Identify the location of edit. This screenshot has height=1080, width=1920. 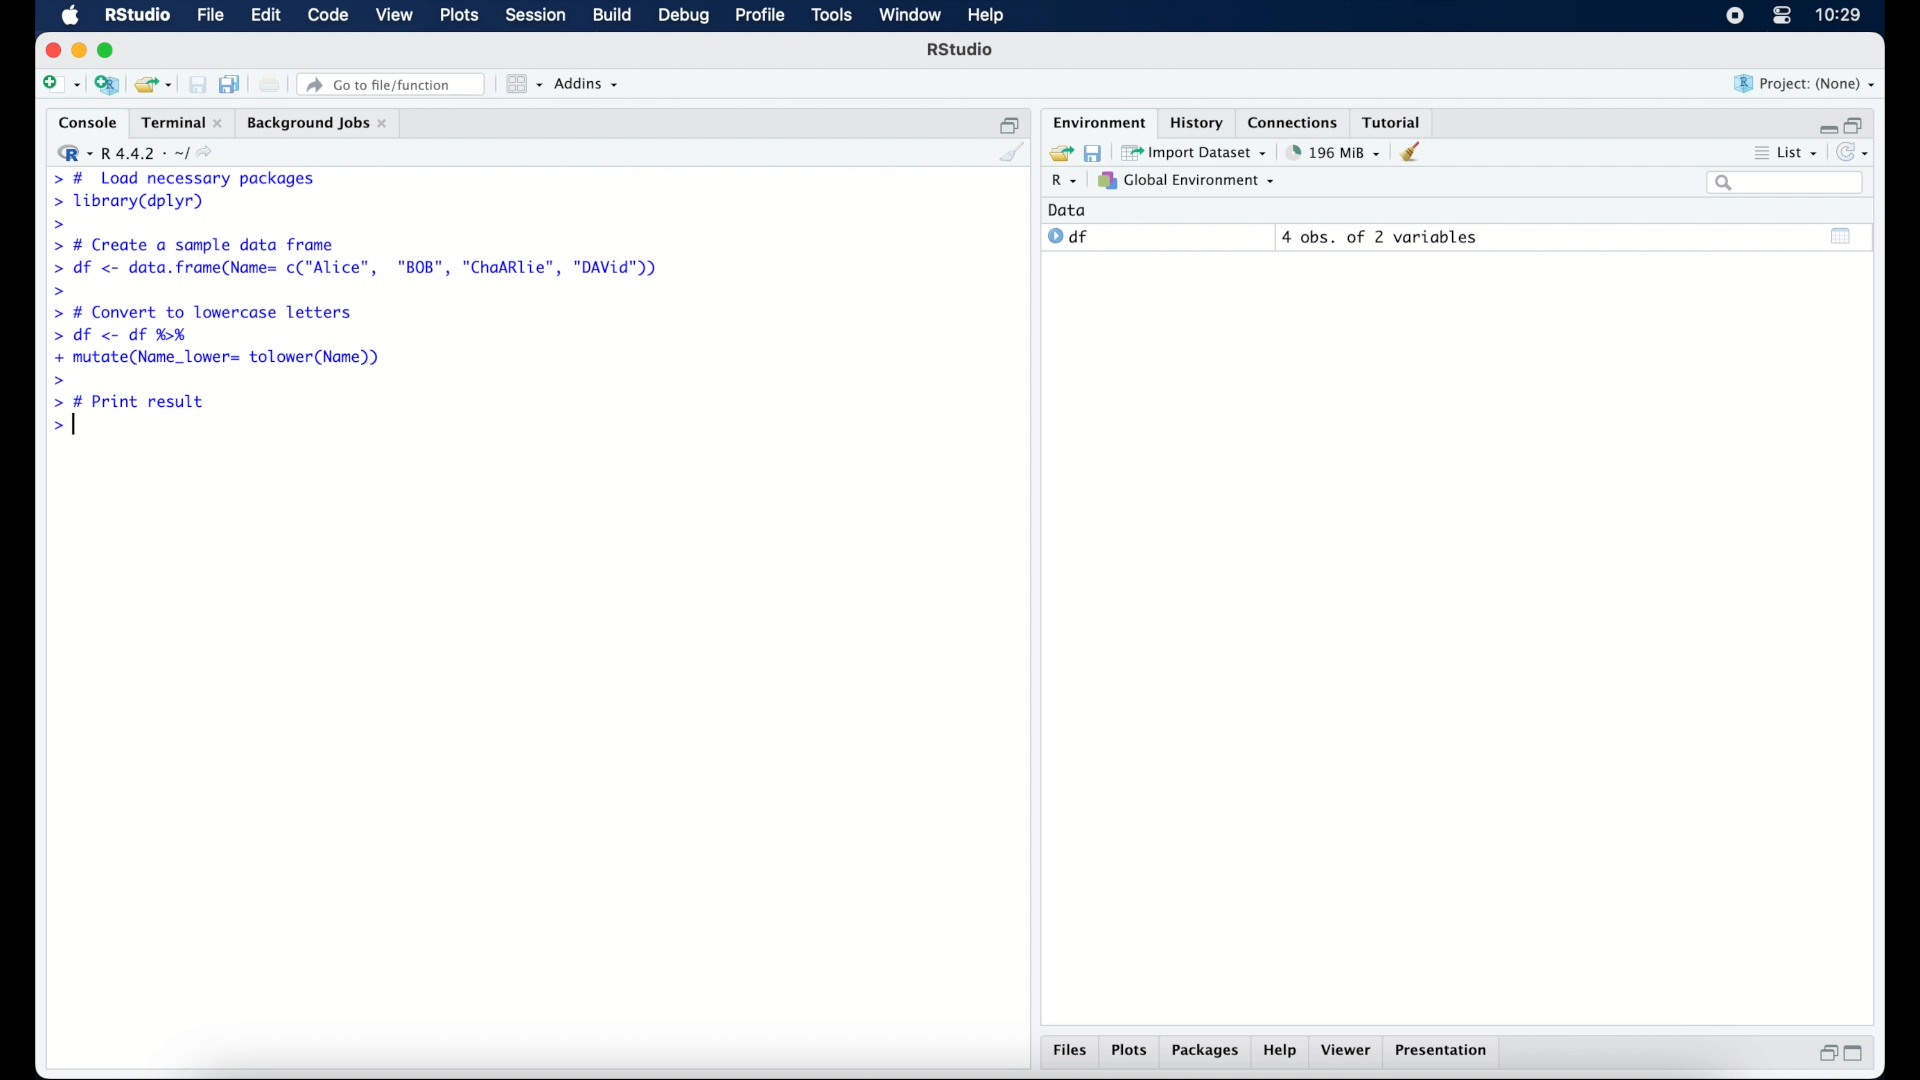
(264, 16).